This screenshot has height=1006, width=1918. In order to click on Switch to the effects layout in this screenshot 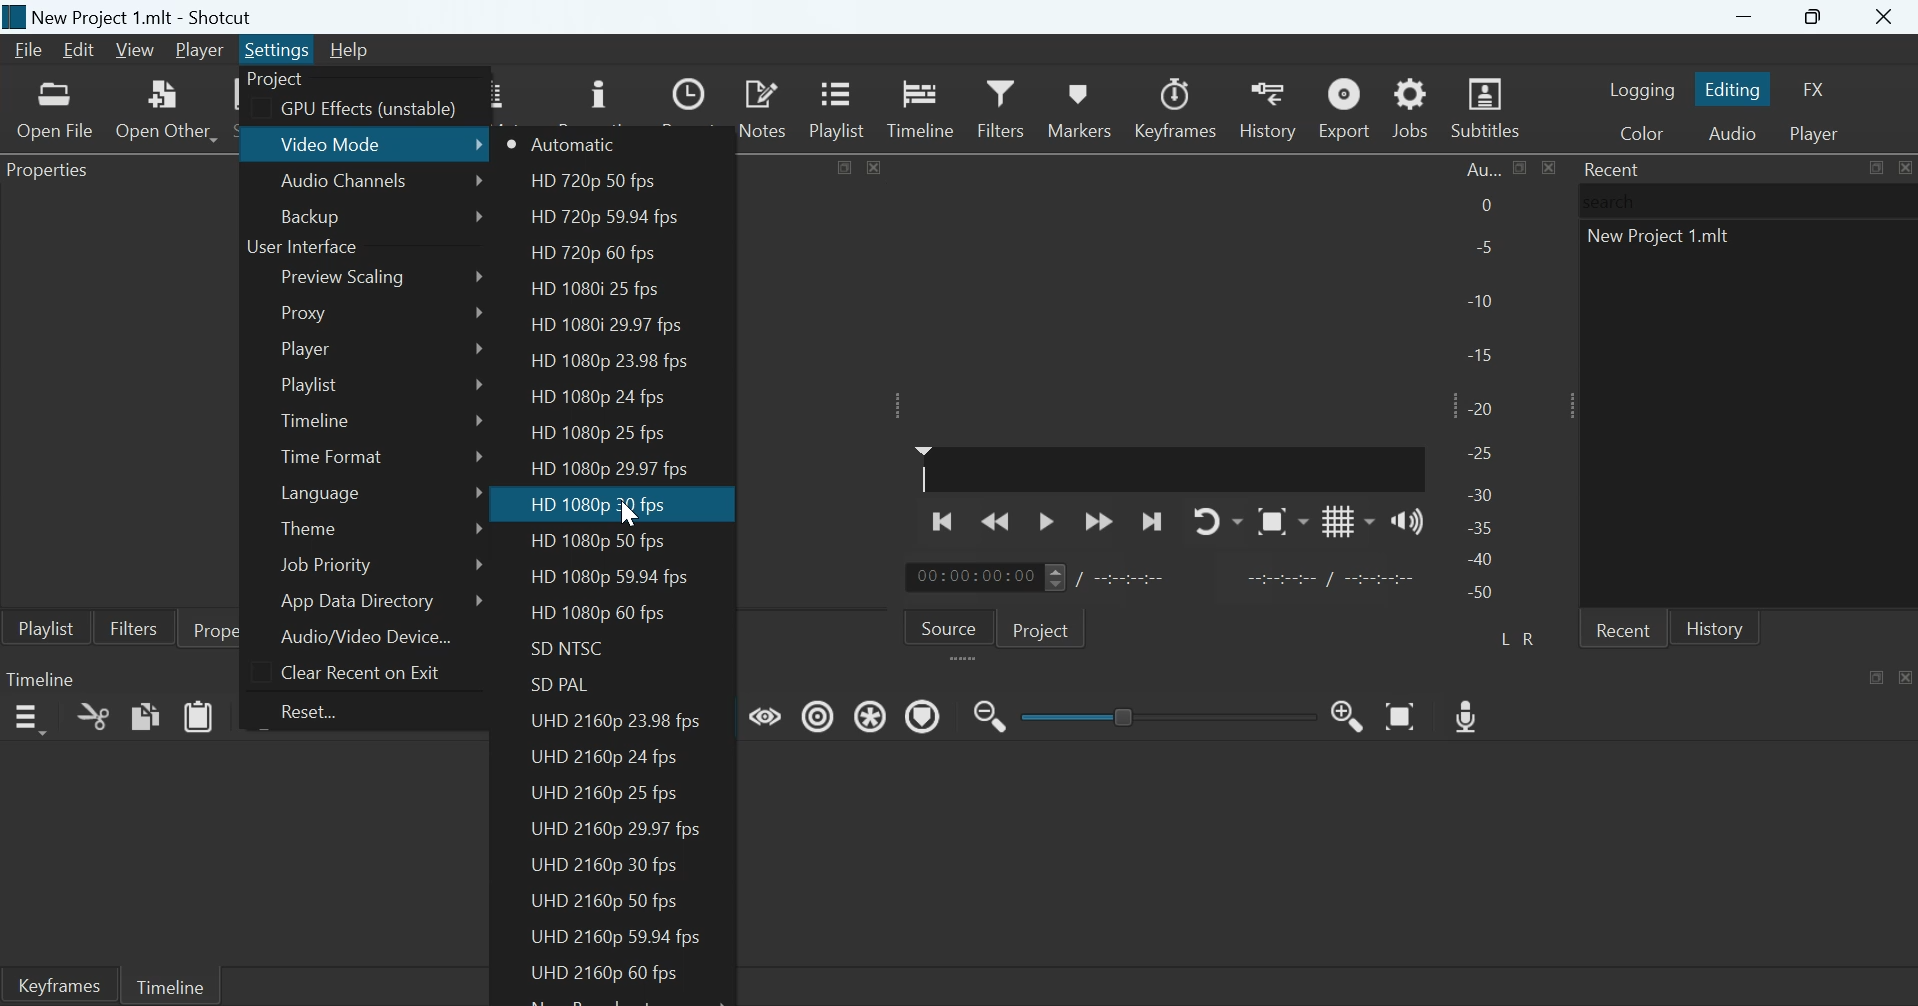, I will do `click(1815, 89)`.